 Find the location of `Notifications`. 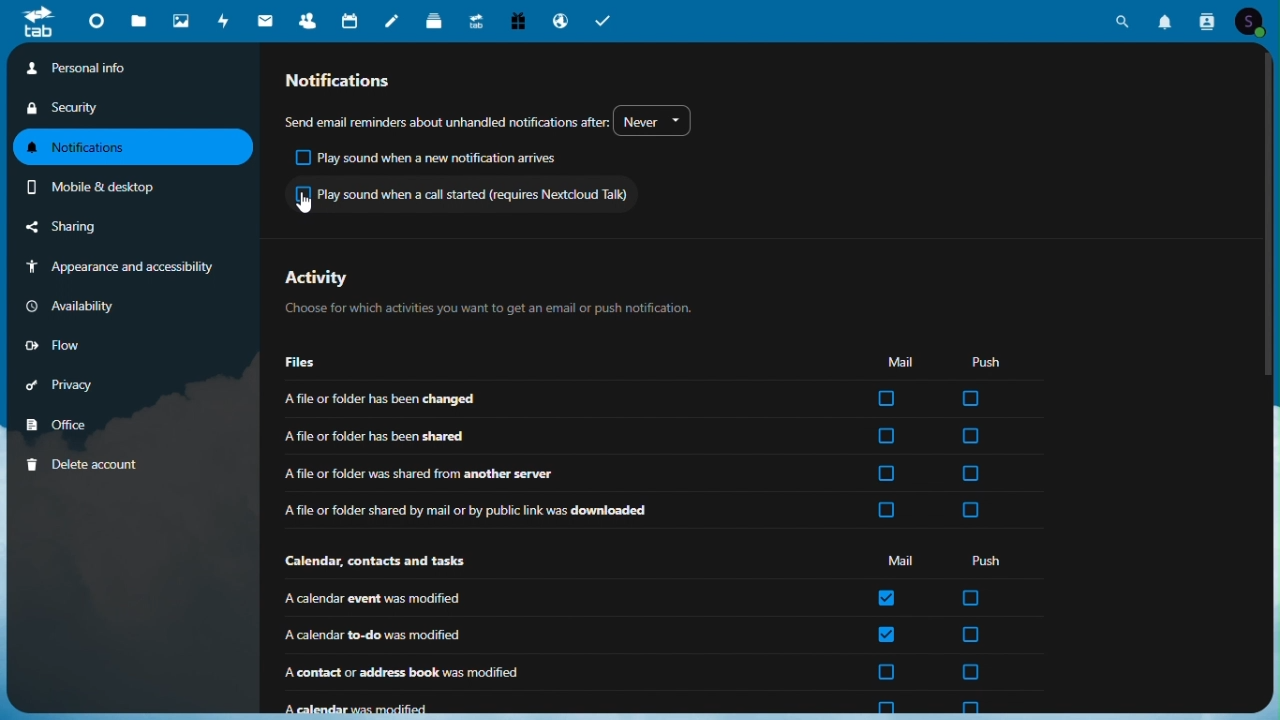

Notifications is located at coordinates (1167, 17).